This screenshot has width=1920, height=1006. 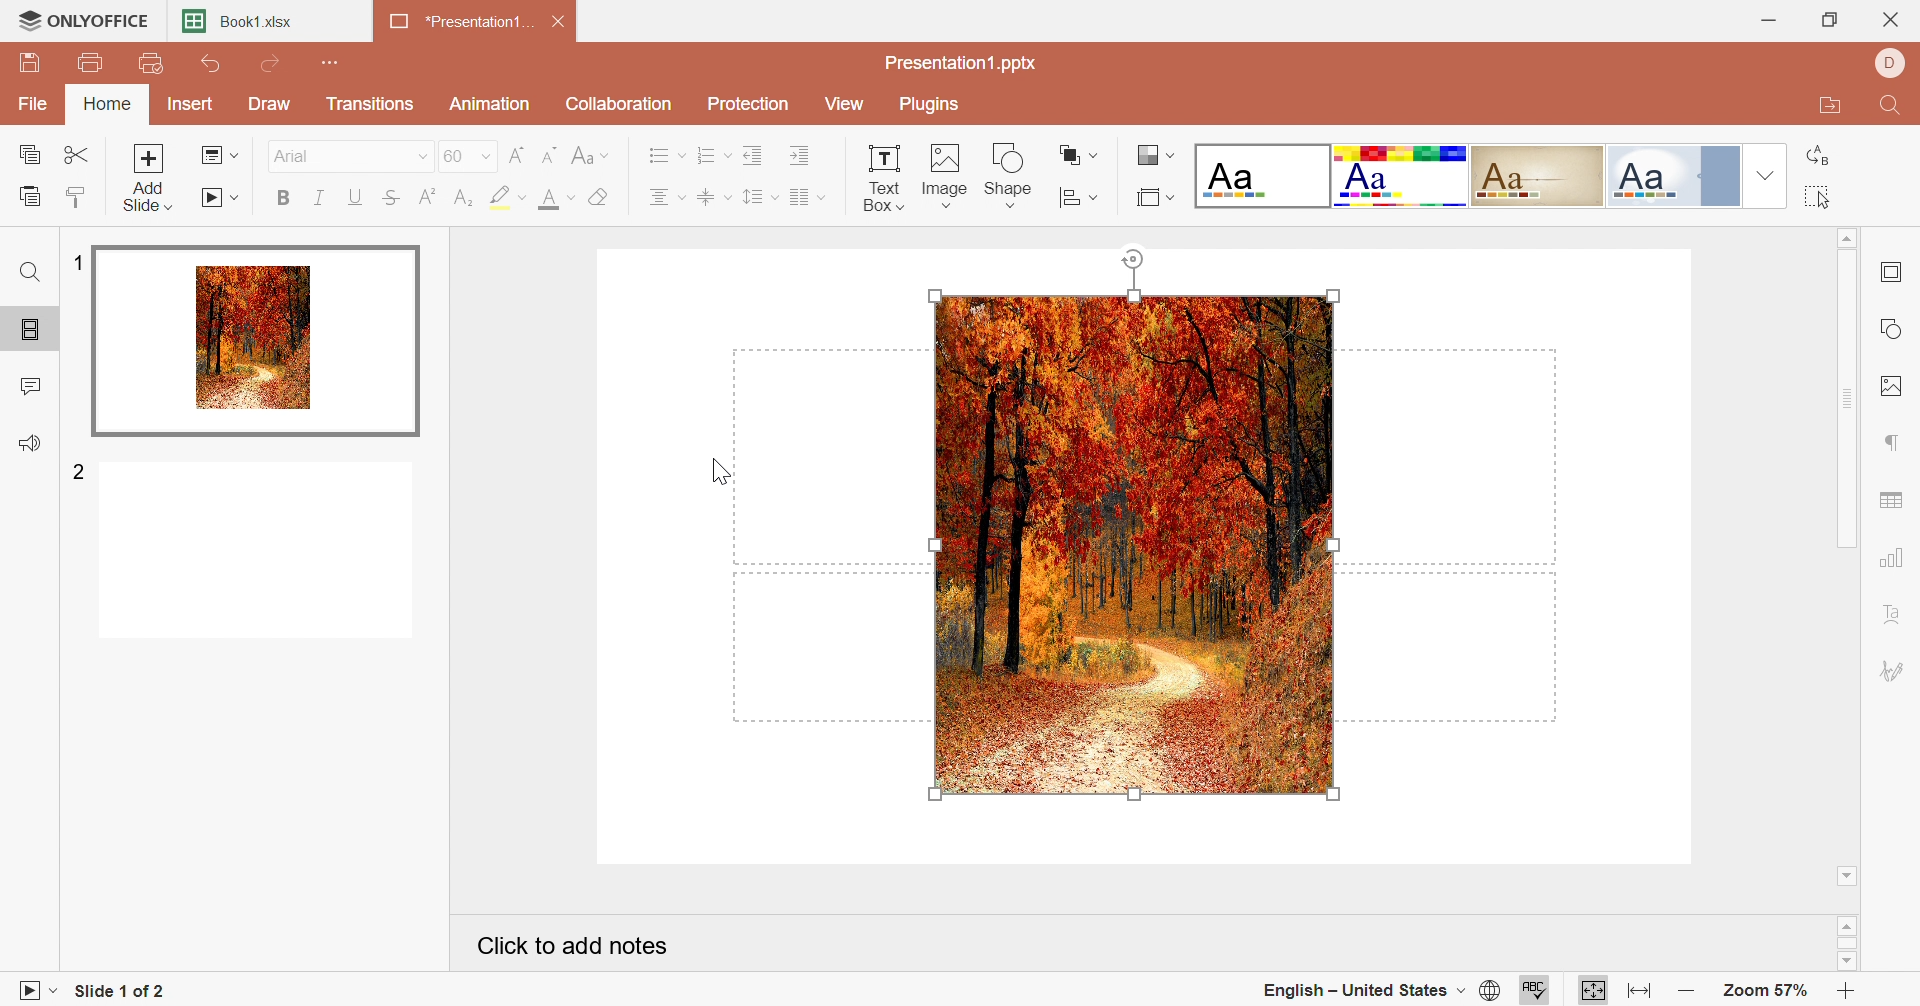 What do you see at coordinates (109, 105) in the screenshot?
I see `Home` at bounding box center [109, 105].